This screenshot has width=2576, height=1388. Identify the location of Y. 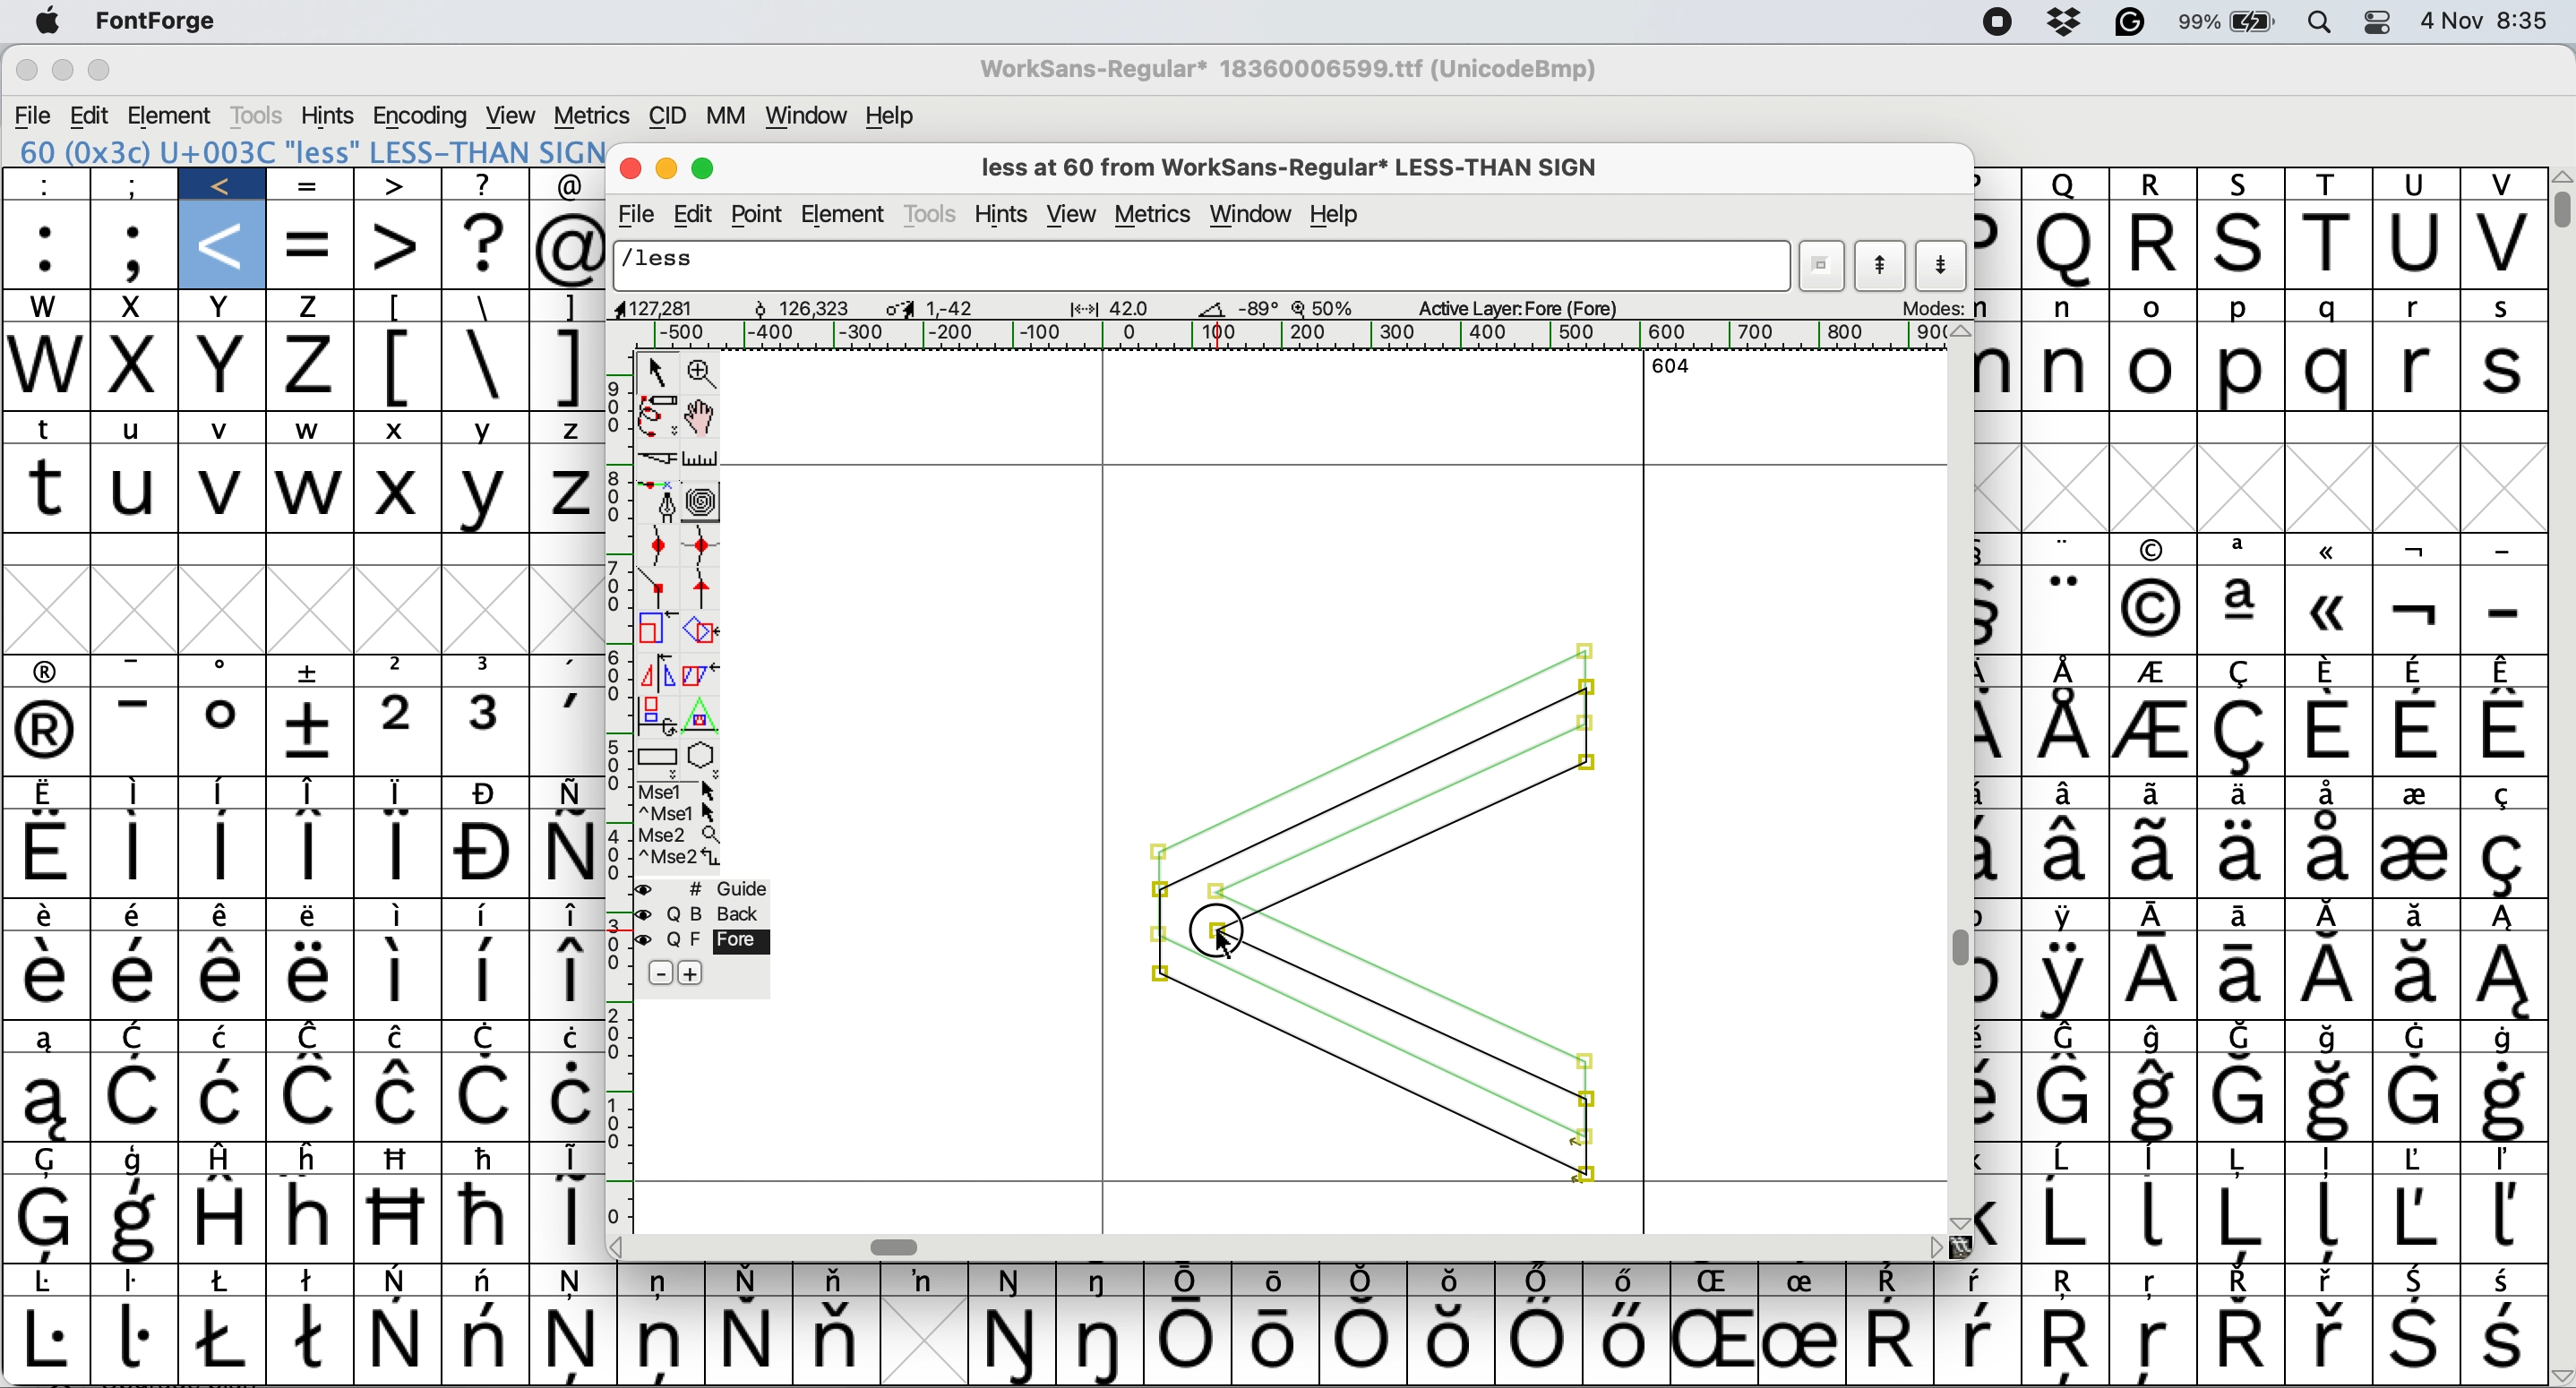
(490, 492).